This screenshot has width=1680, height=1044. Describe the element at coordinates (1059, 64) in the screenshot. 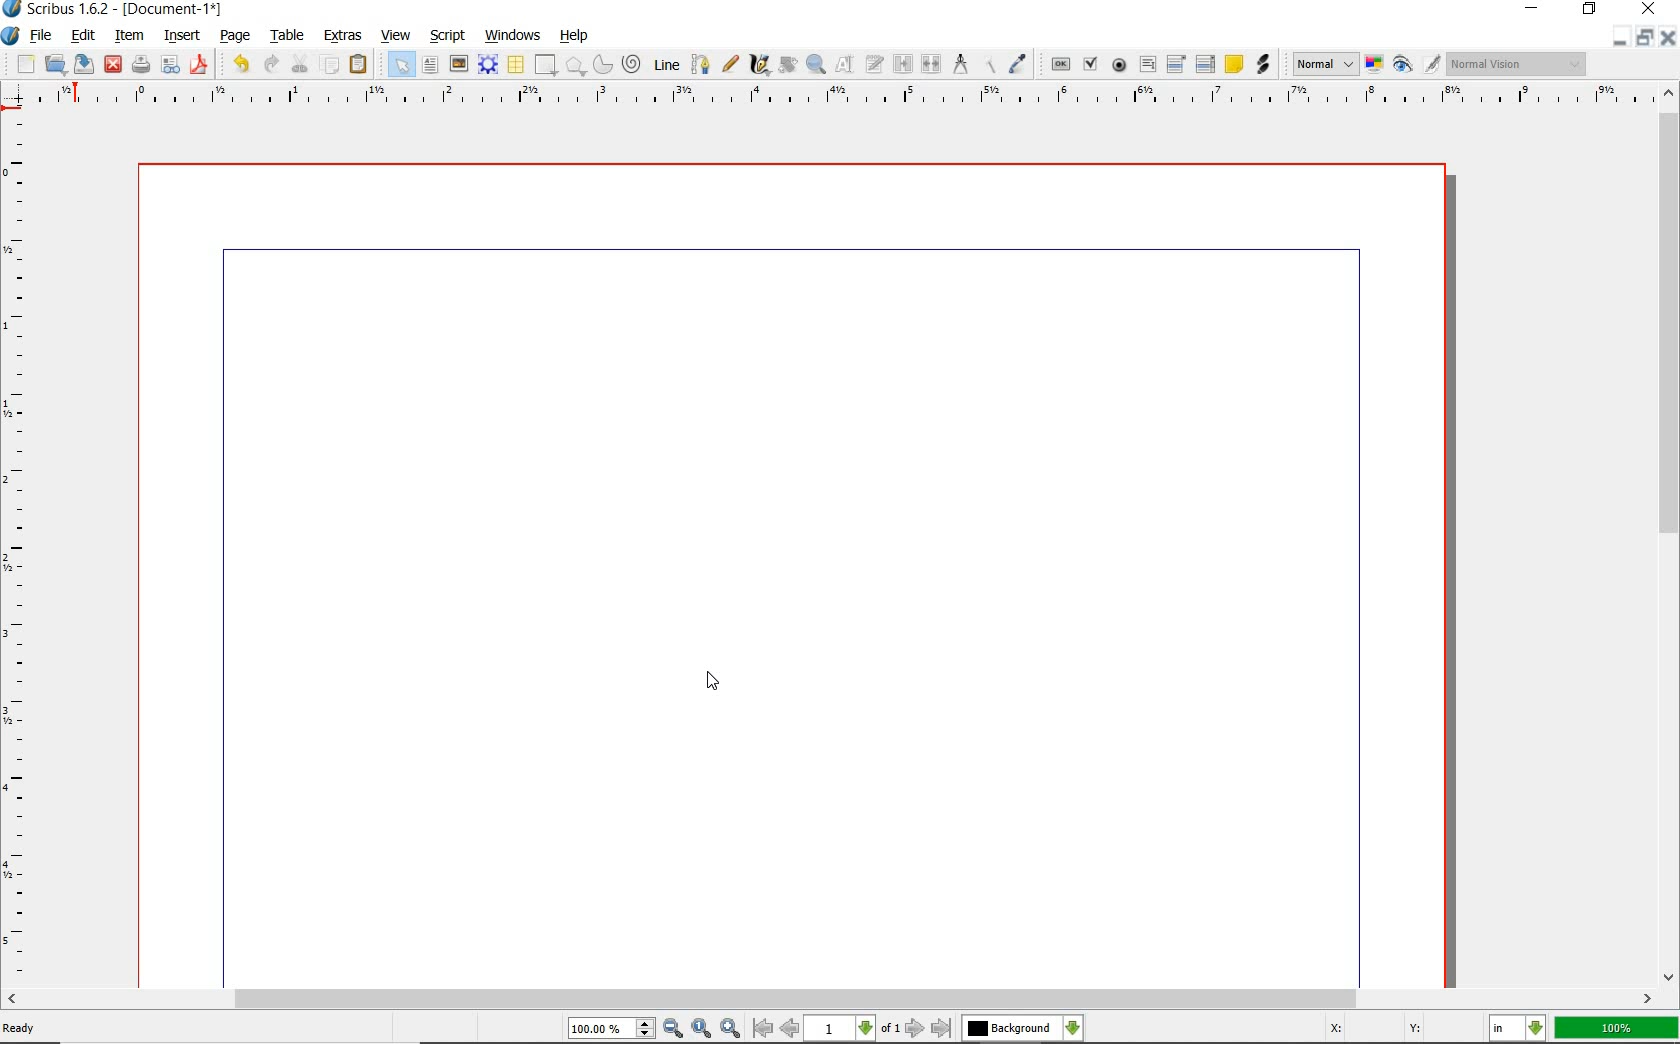

I see `pdf push button` at that location.